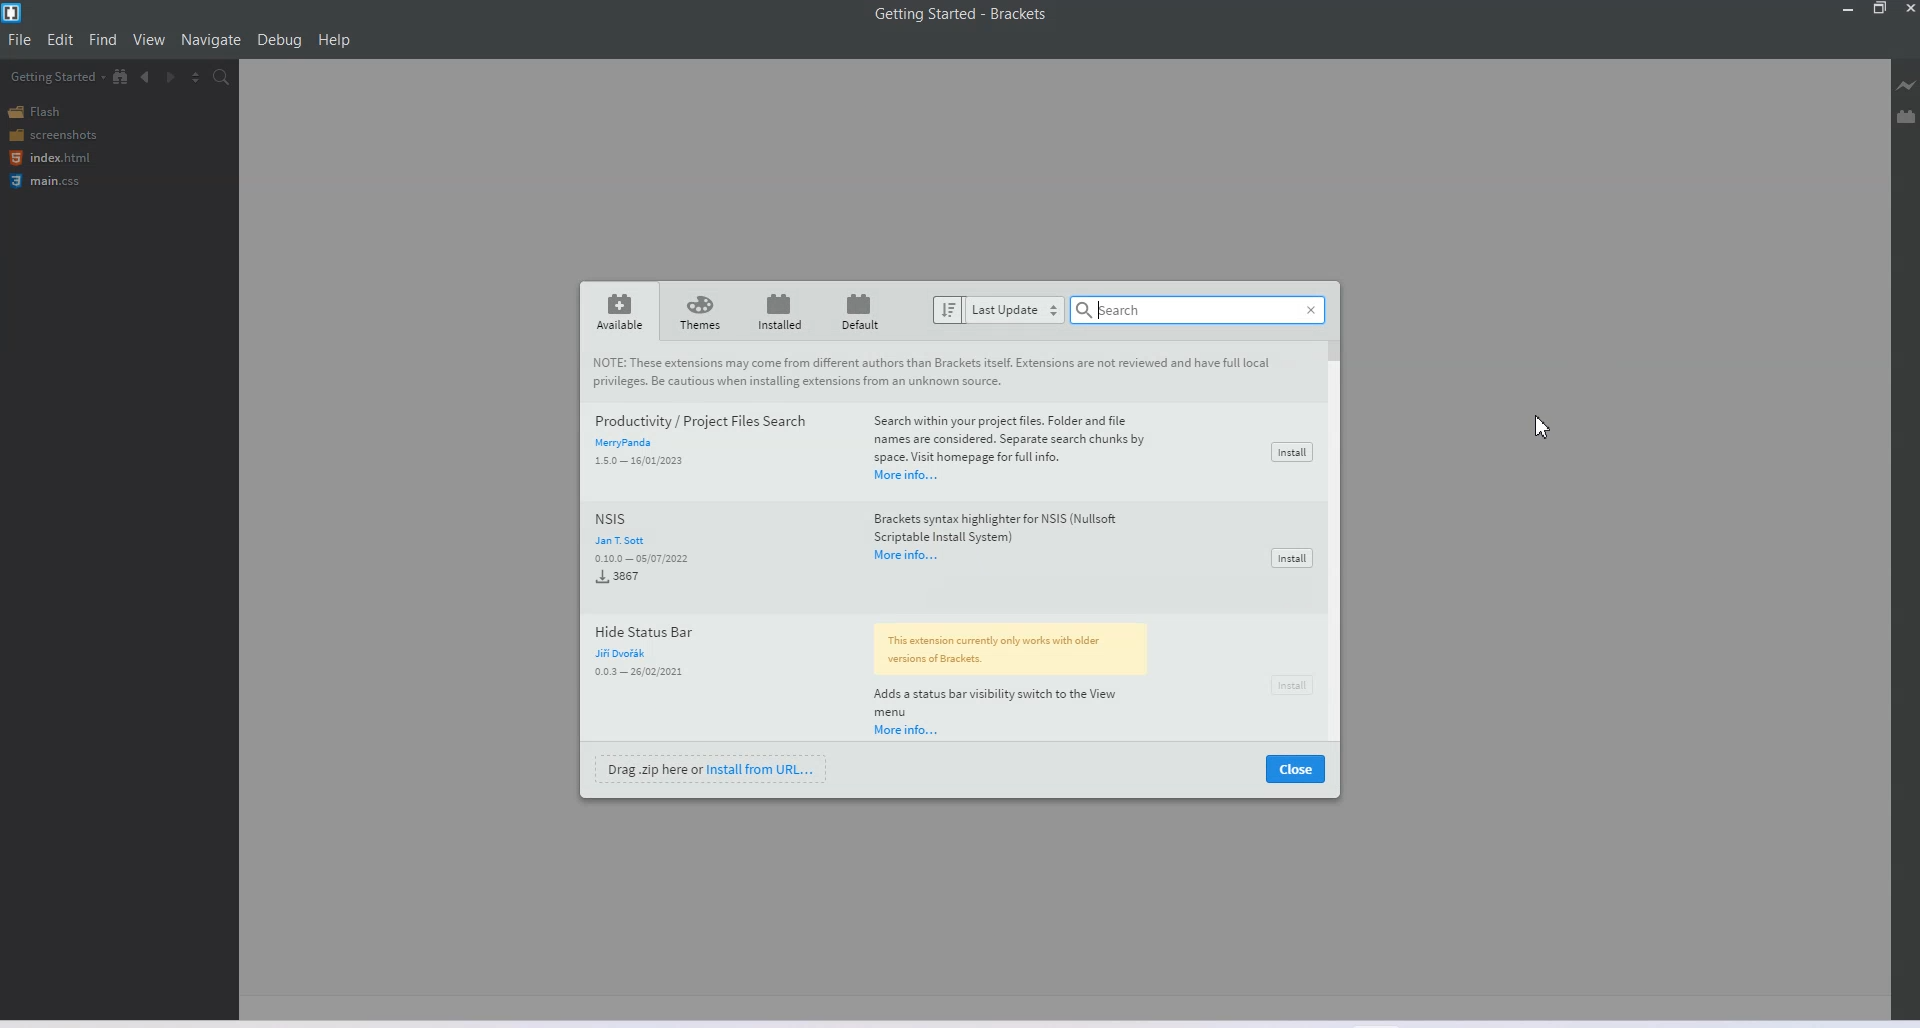 This screenshot has width=1920, height=1028. I want to click on extension note, so click(1004, 651).